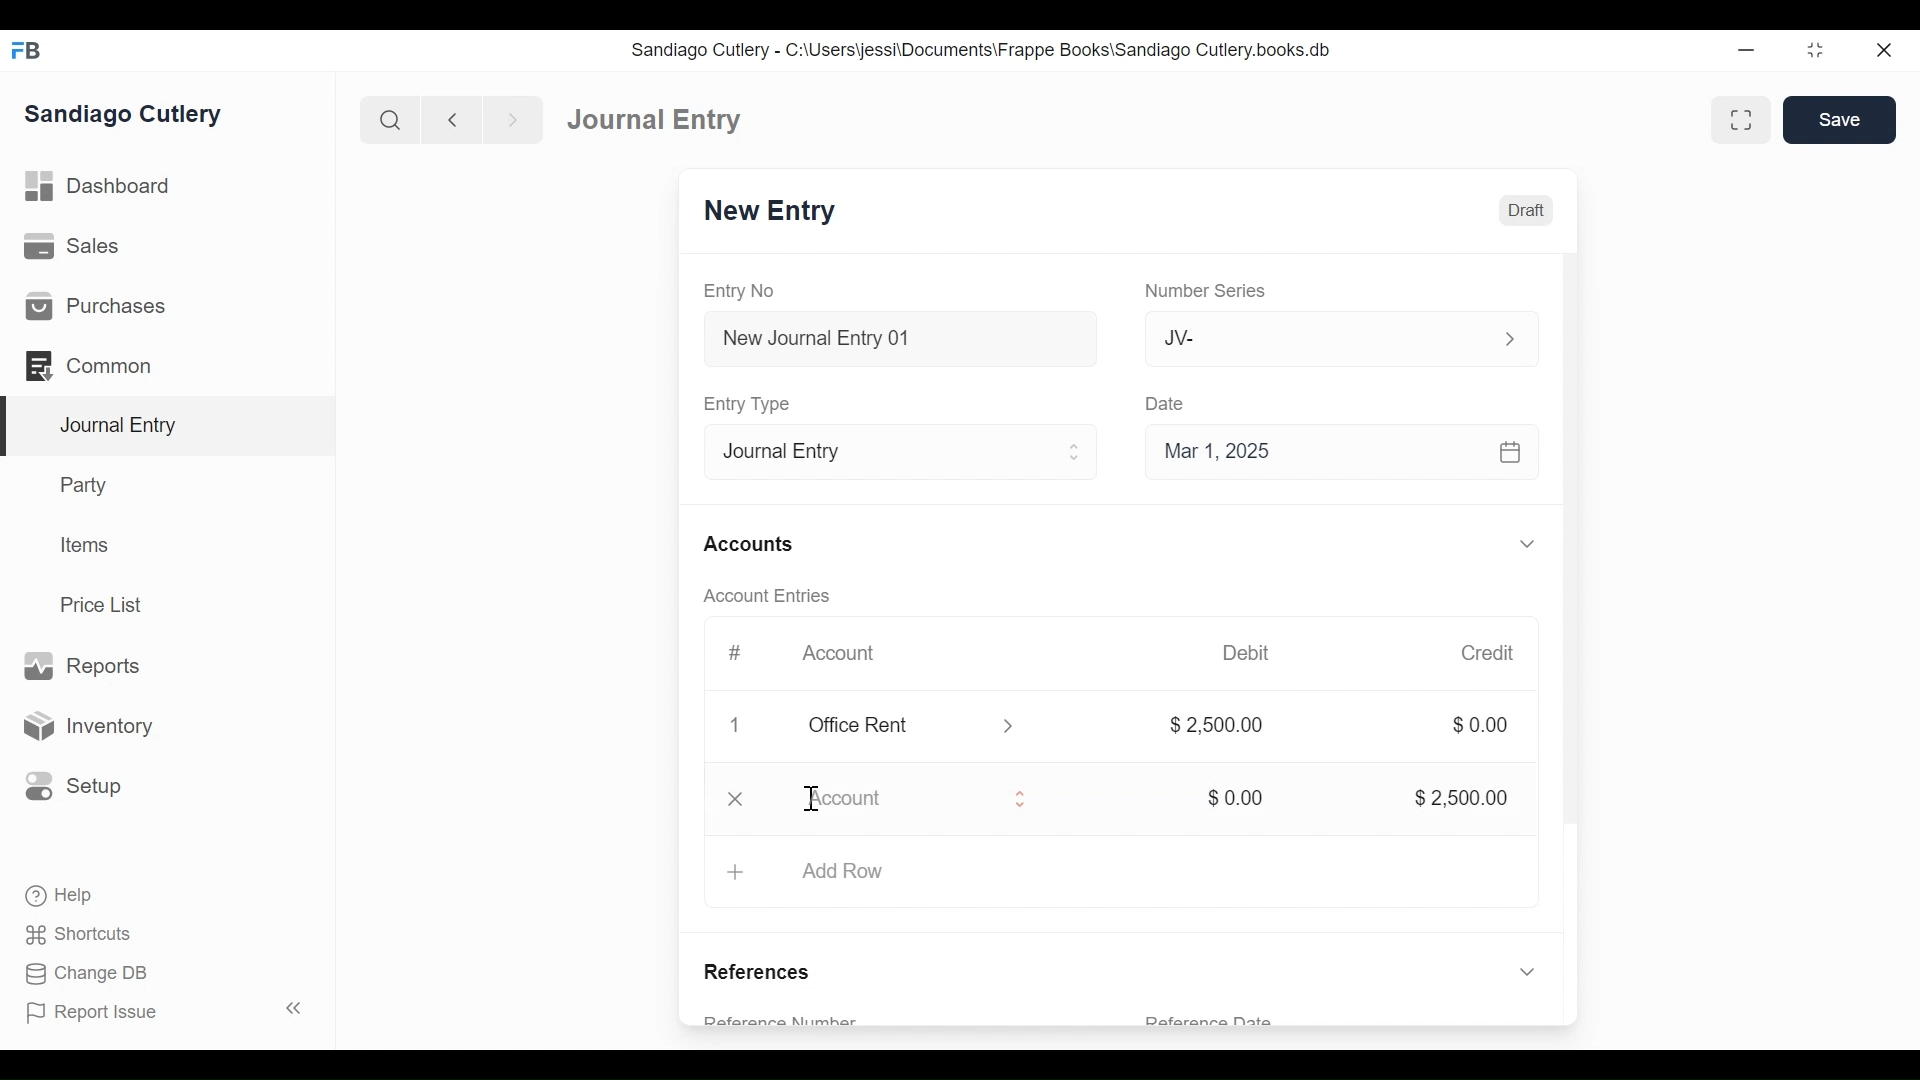 Image resolution: width=1920 pixels, height=1080 pixels. What do you see at coordinates (894, 337) in the screenshot?
I see `New Journal Entry 01` at bounding box center [894, 337].